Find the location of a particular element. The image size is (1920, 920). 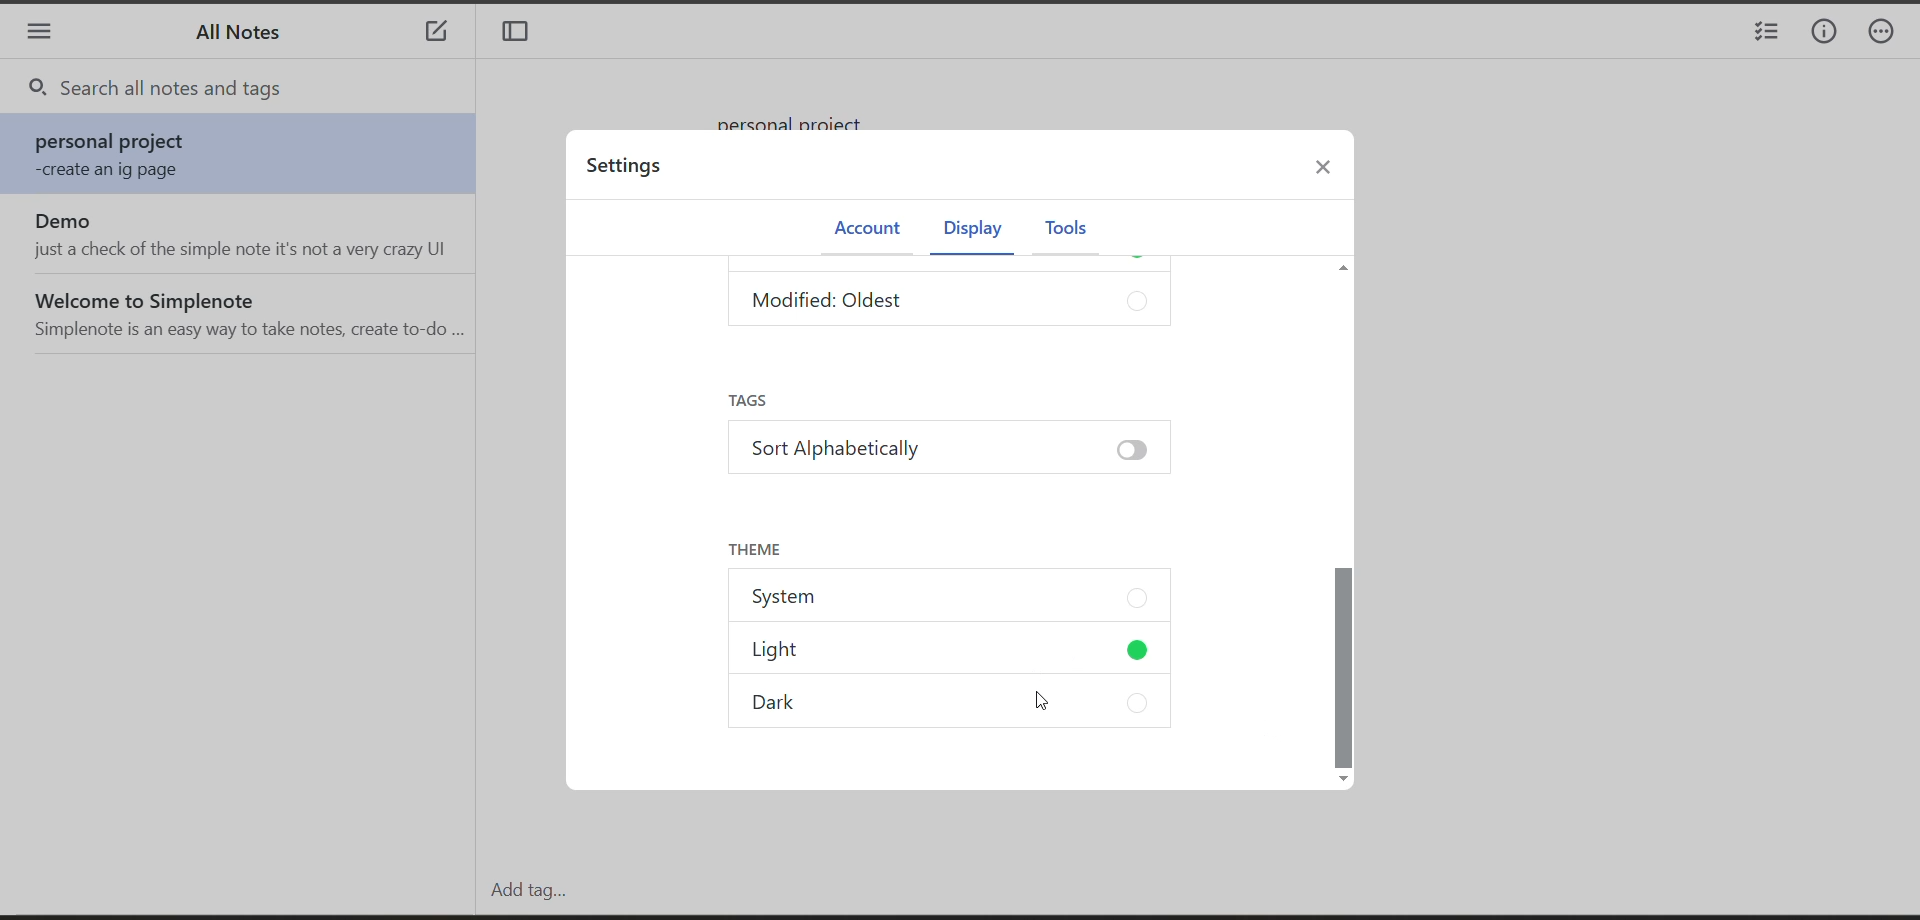

note 1 is located at coordinates (245, 156).